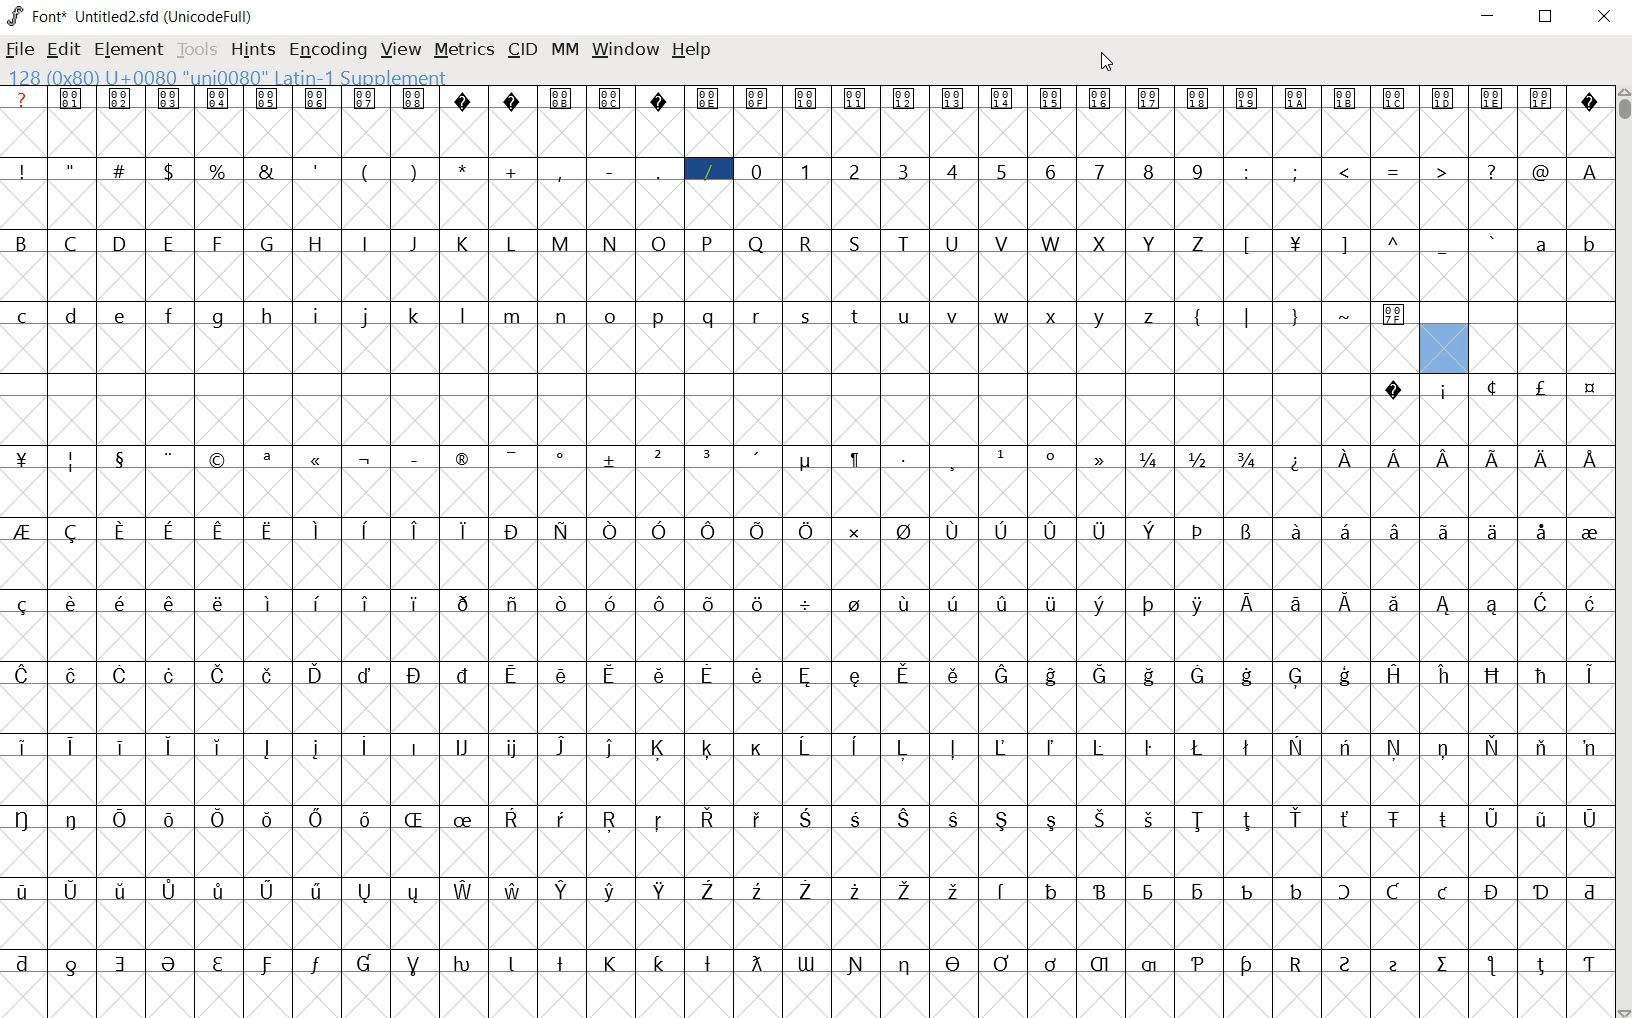 The width and height of the screenshot is (1632, 1018). Describe the element at coordinates (953, 98) in the screenshot. I see `glyph` at that location.